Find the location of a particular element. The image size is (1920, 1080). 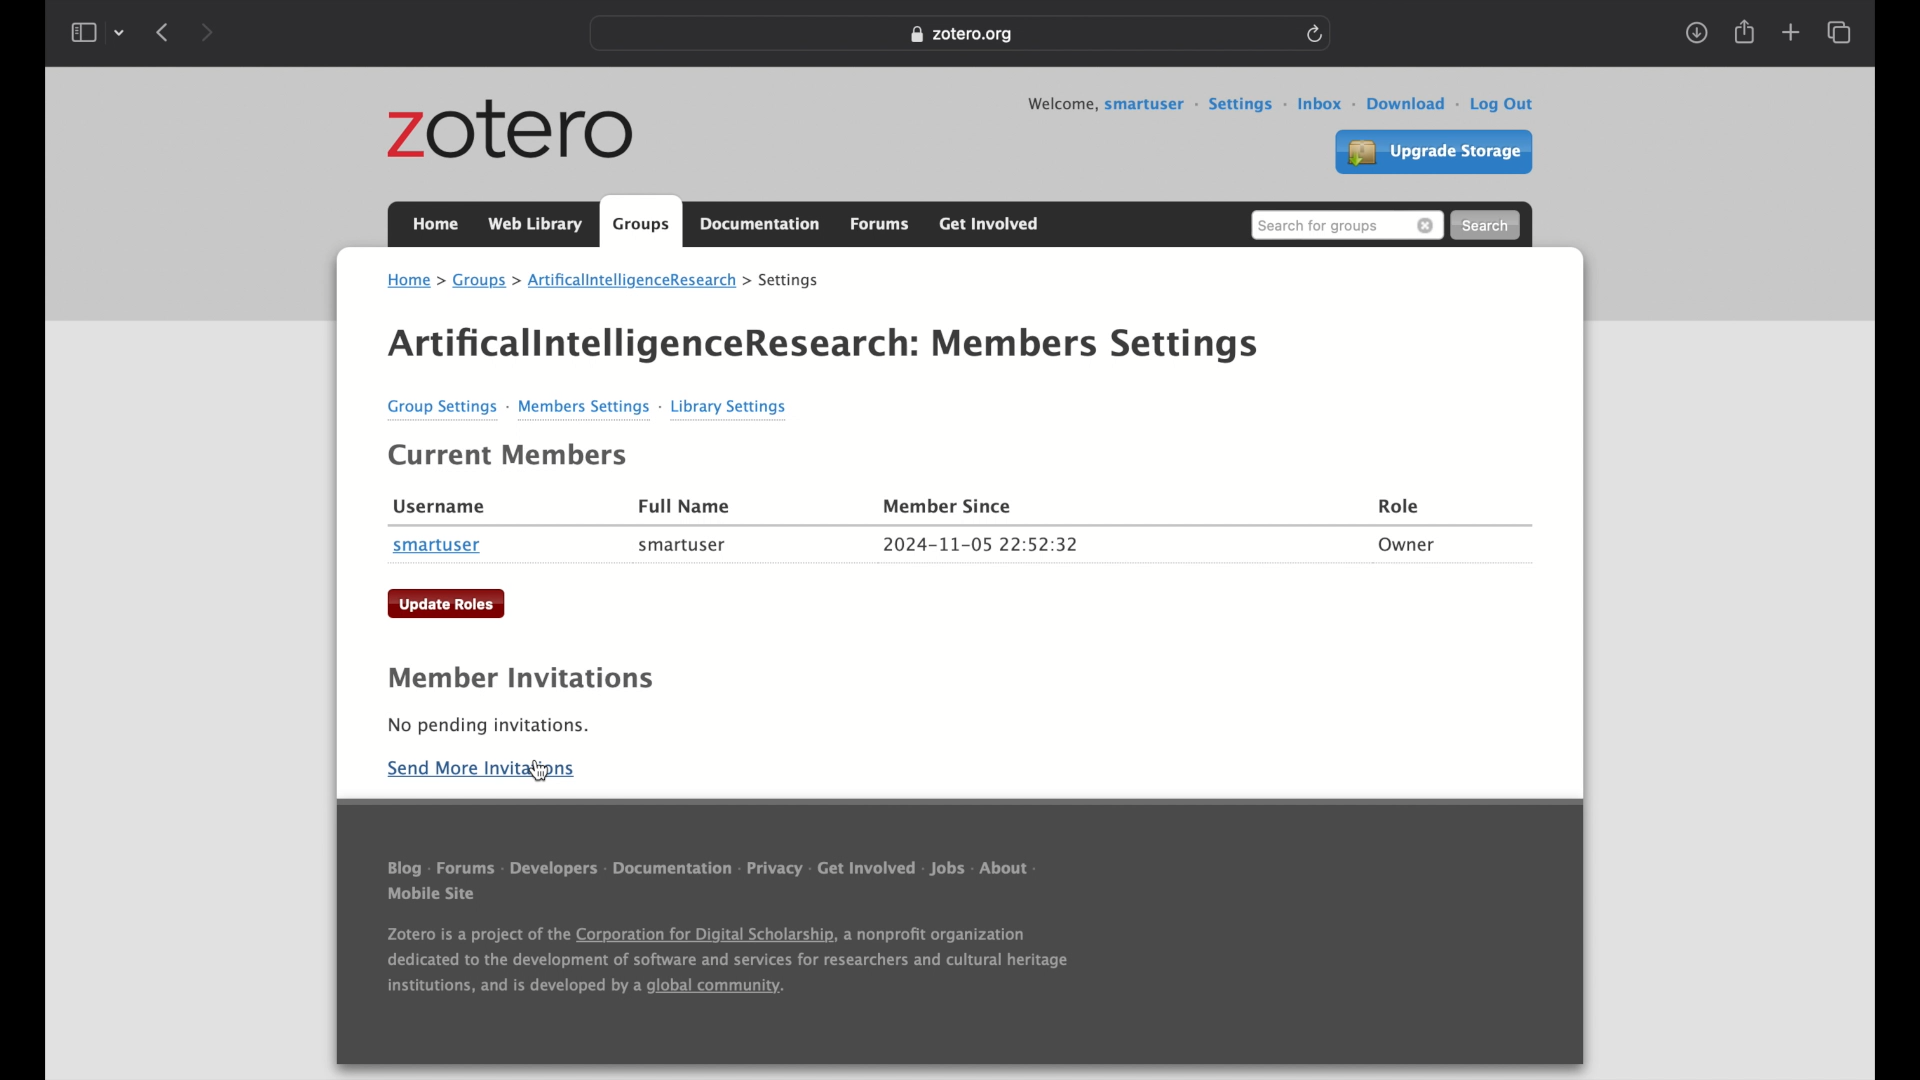

log out is located at coordinates (1505, 105).